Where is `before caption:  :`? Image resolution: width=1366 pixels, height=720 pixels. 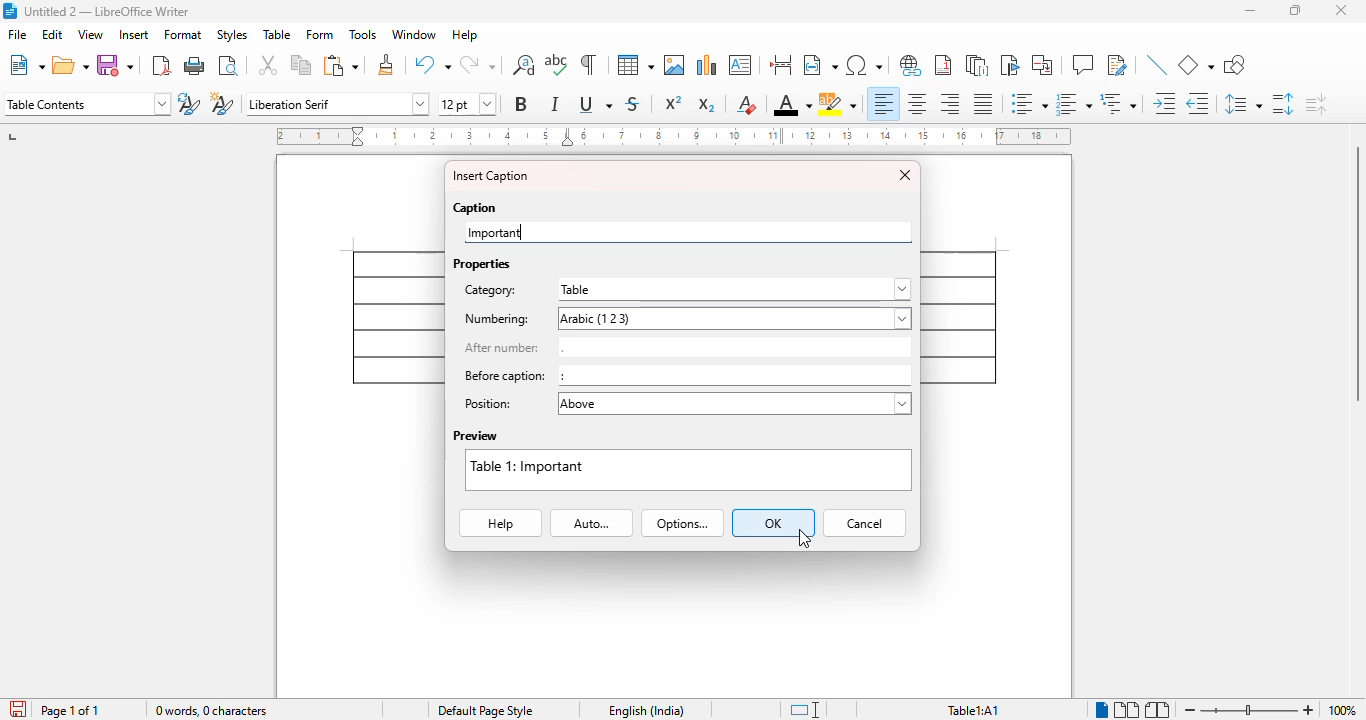
before caption:  : is located at coordinates (685, 375).